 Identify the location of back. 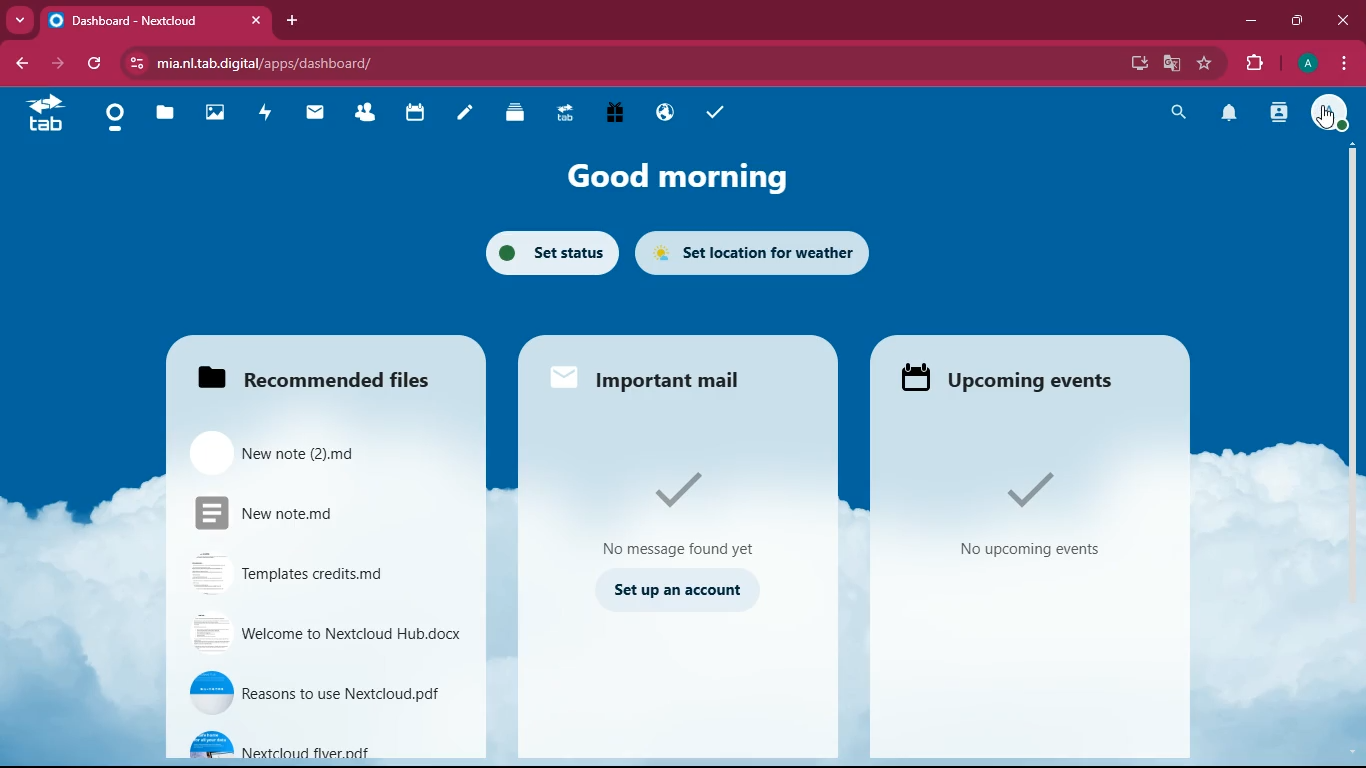
(19, 63).